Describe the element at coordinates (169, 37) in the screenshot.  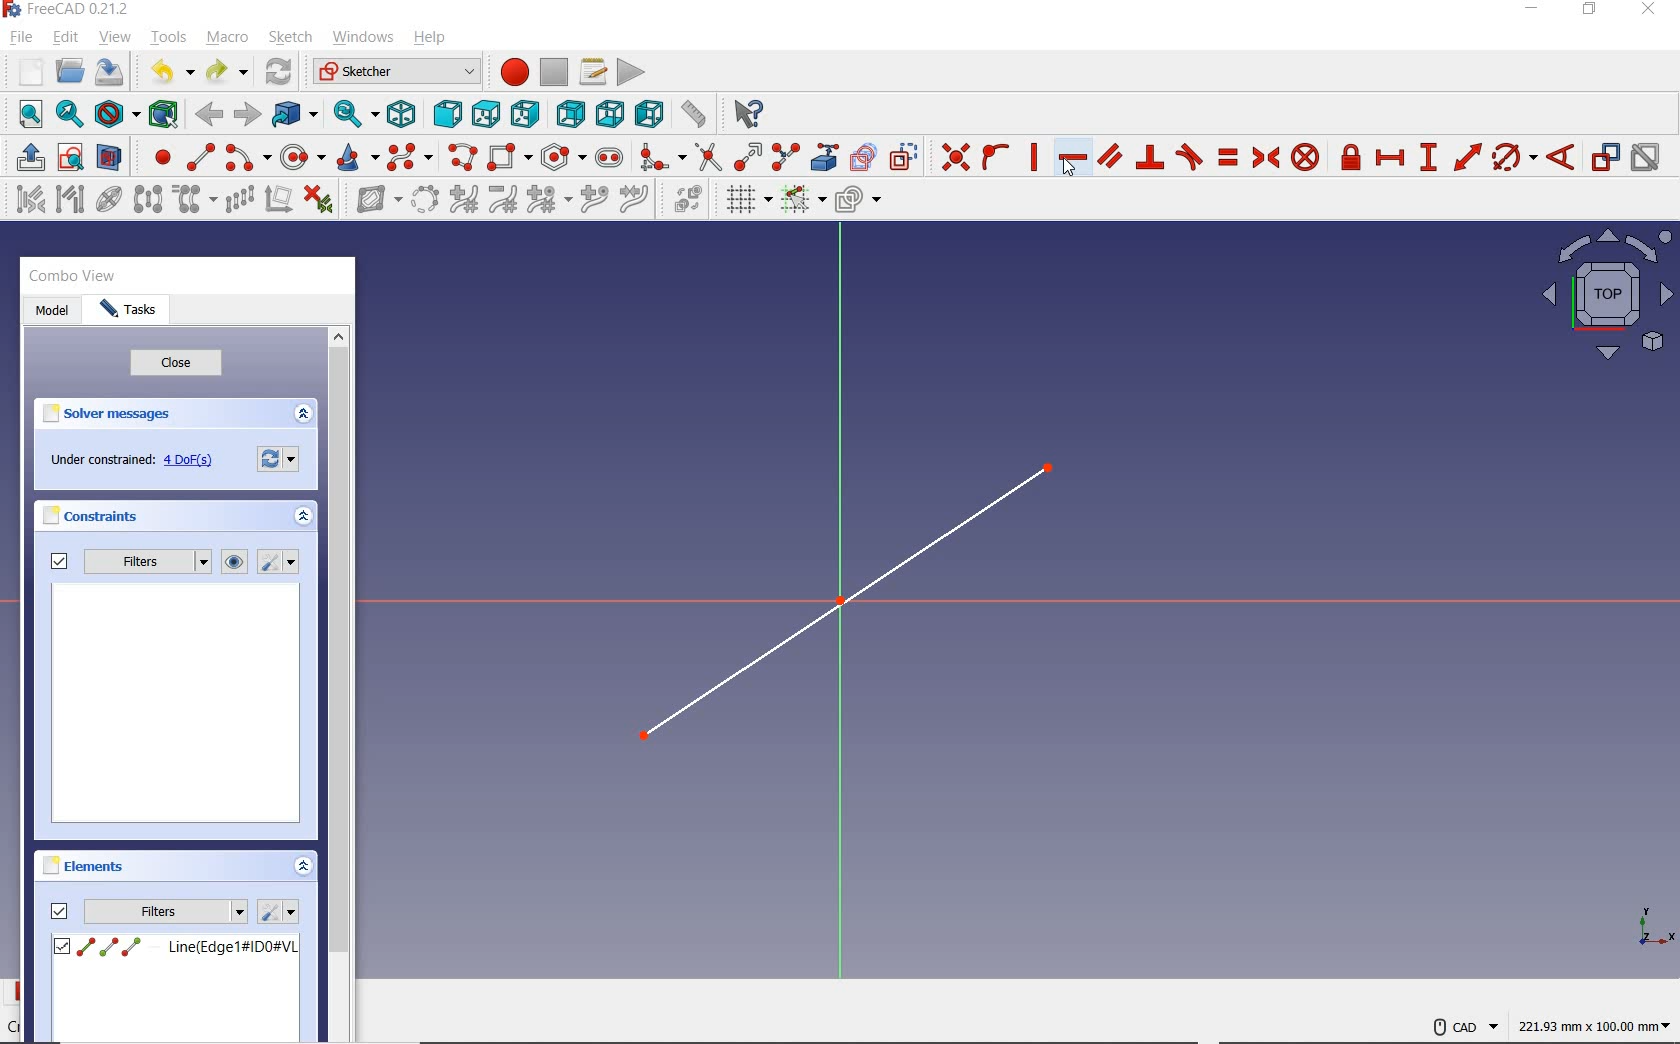
I see `TOOLS` at that location.